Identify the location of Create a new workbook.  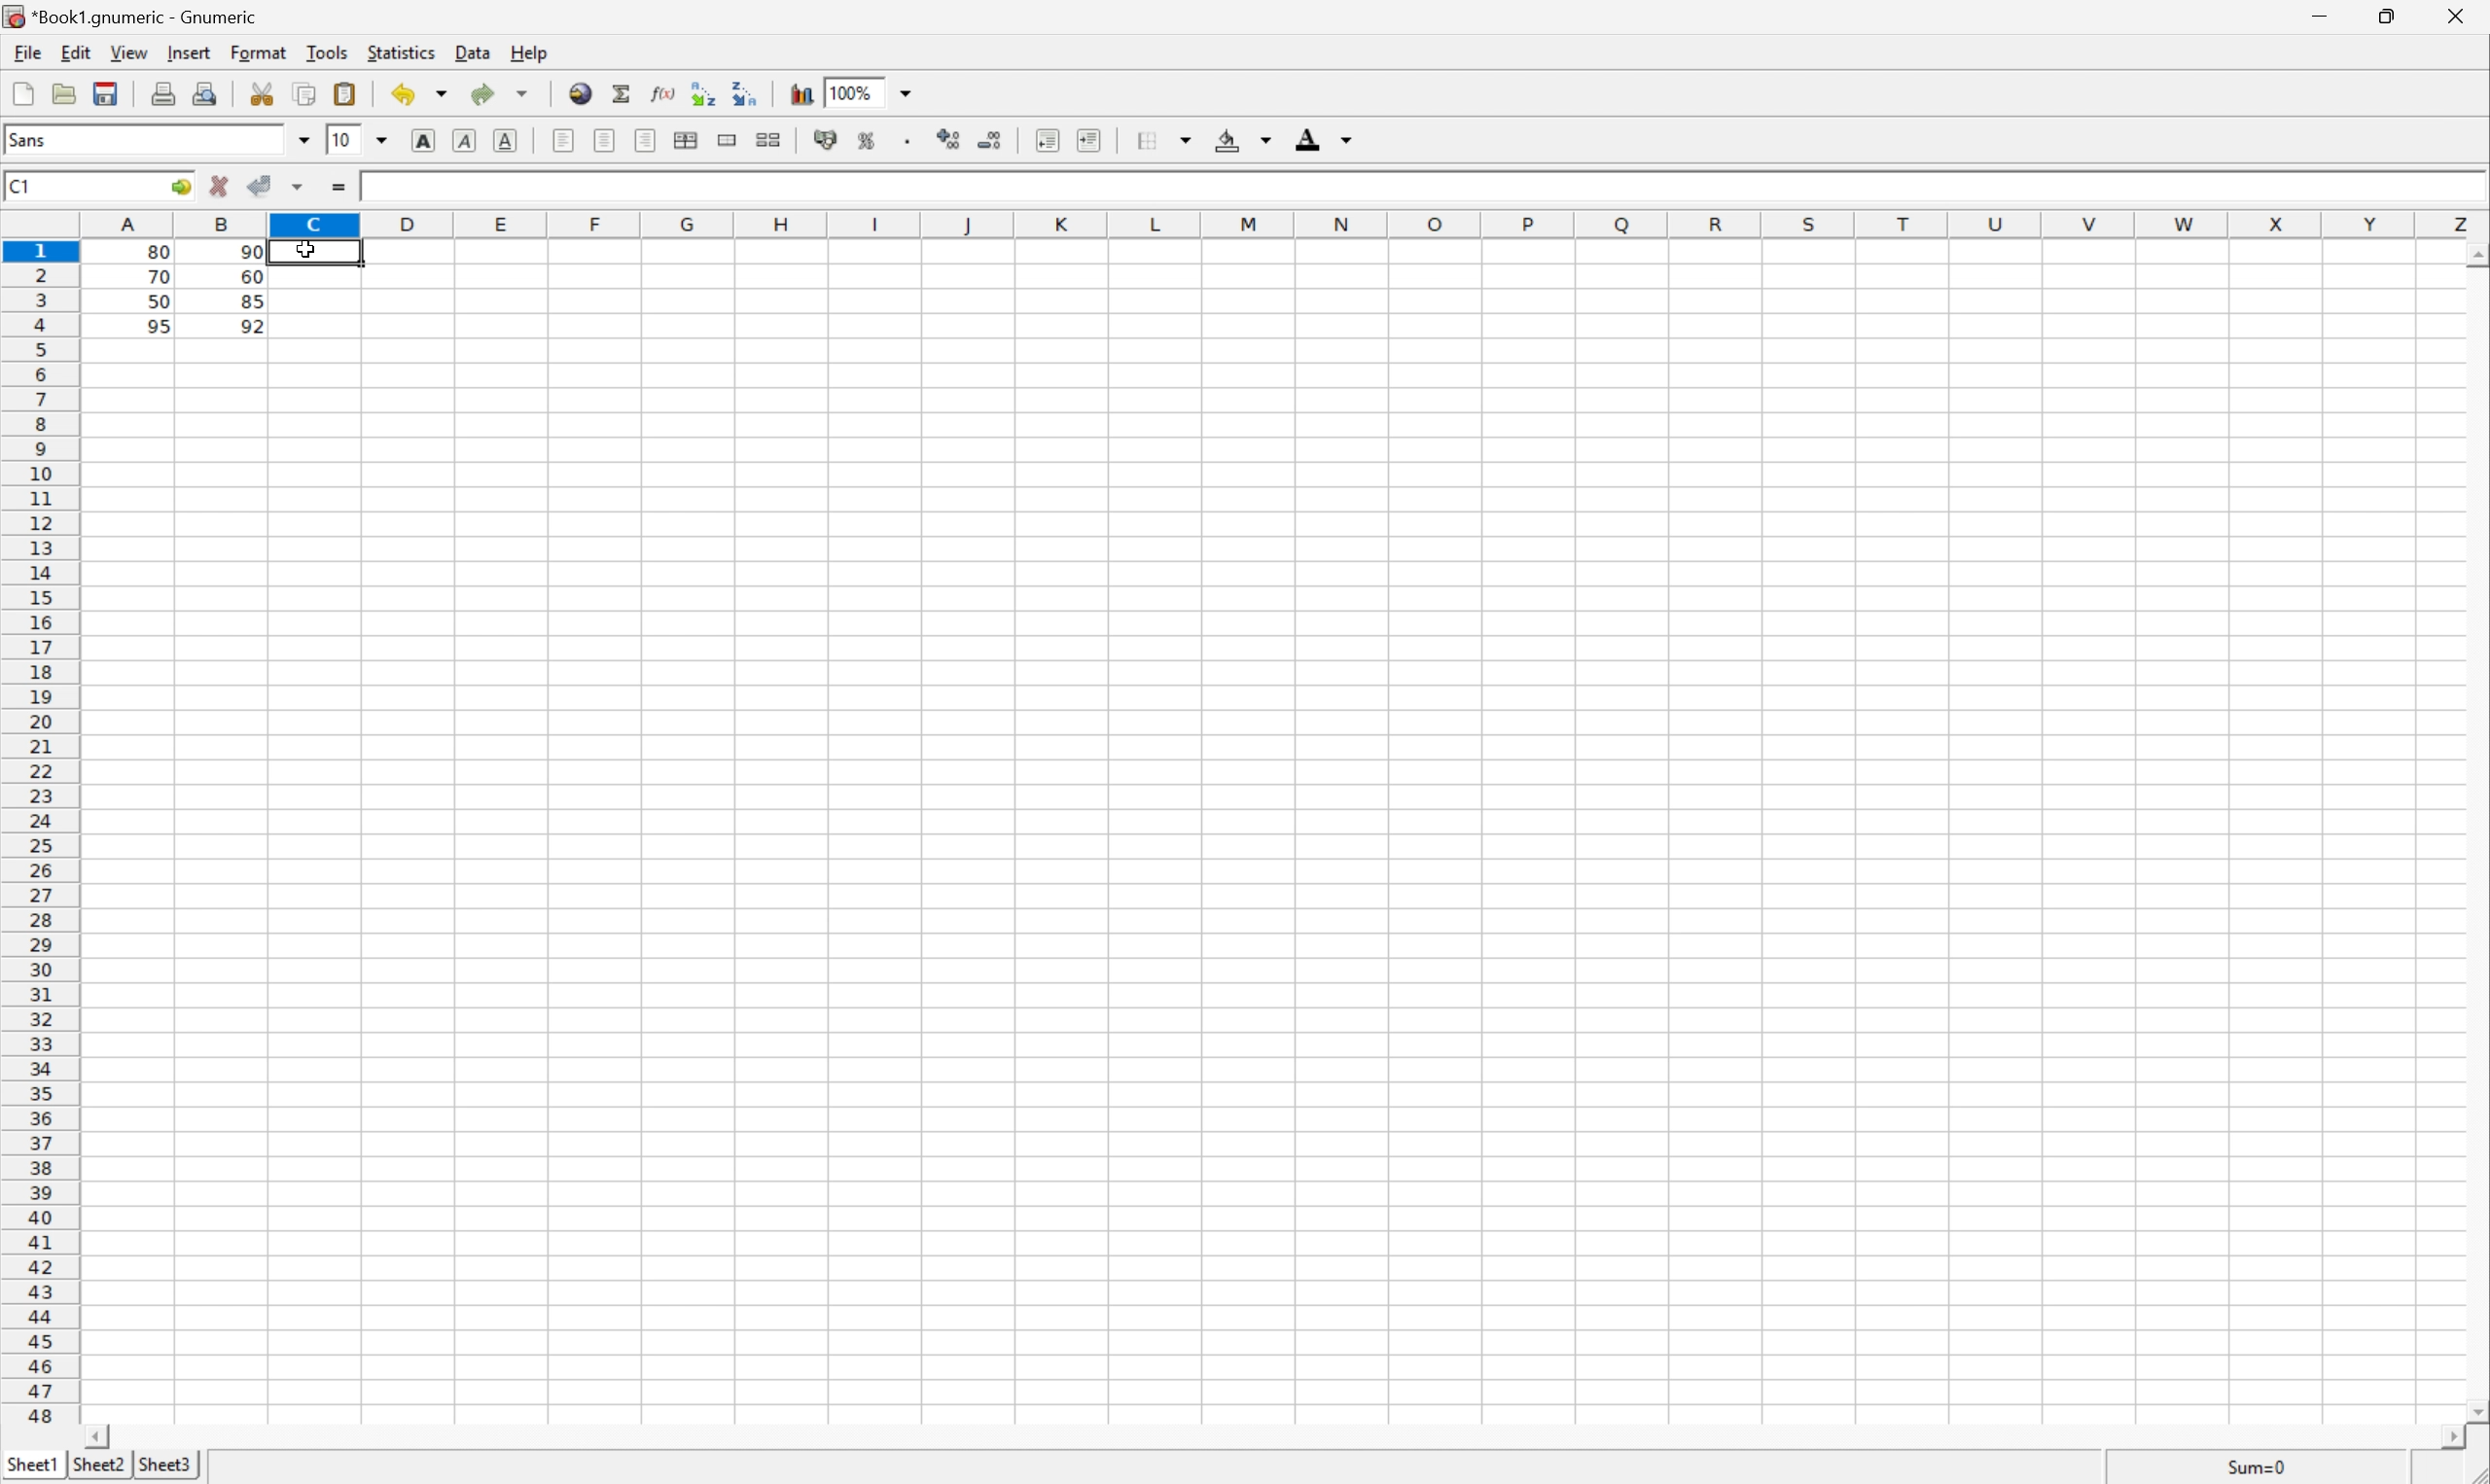
(22, 89).